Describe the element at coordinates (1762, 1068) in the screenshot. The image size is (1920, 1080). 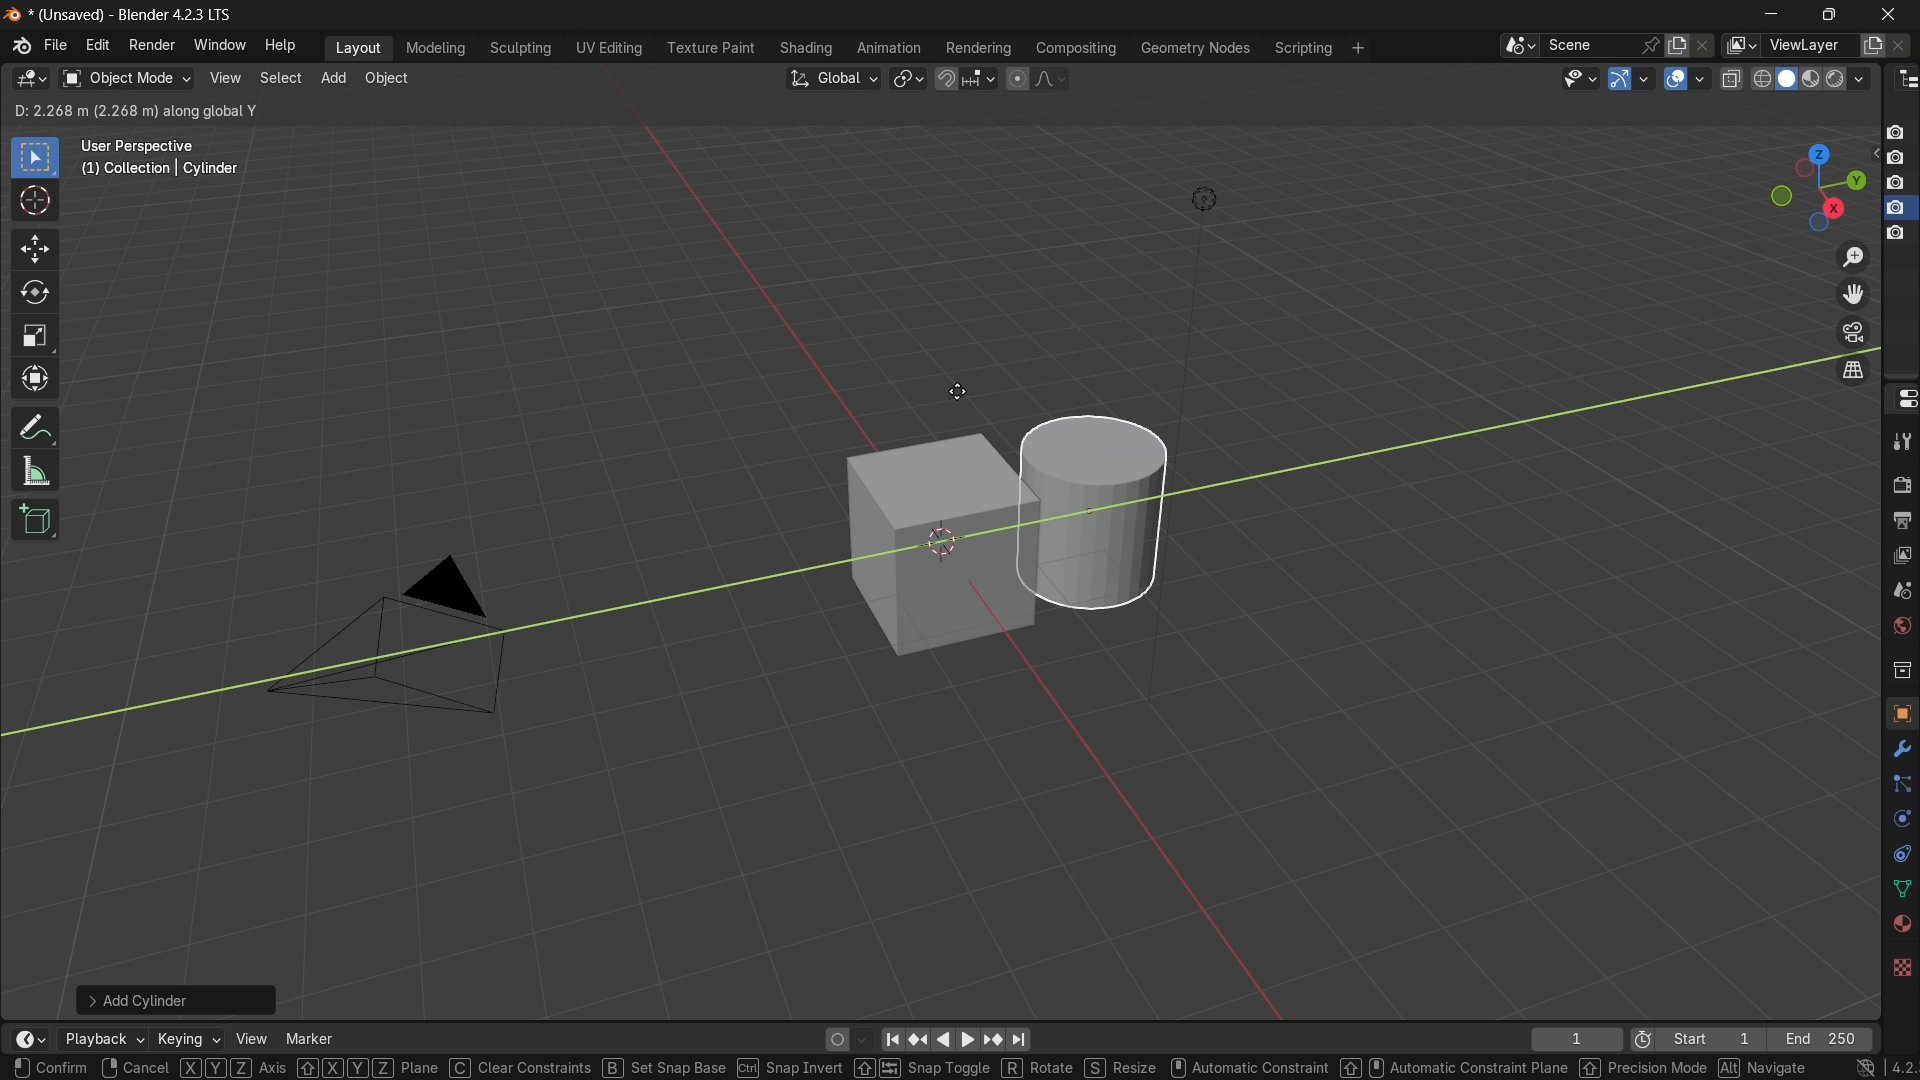
I see `navigation` at that location.